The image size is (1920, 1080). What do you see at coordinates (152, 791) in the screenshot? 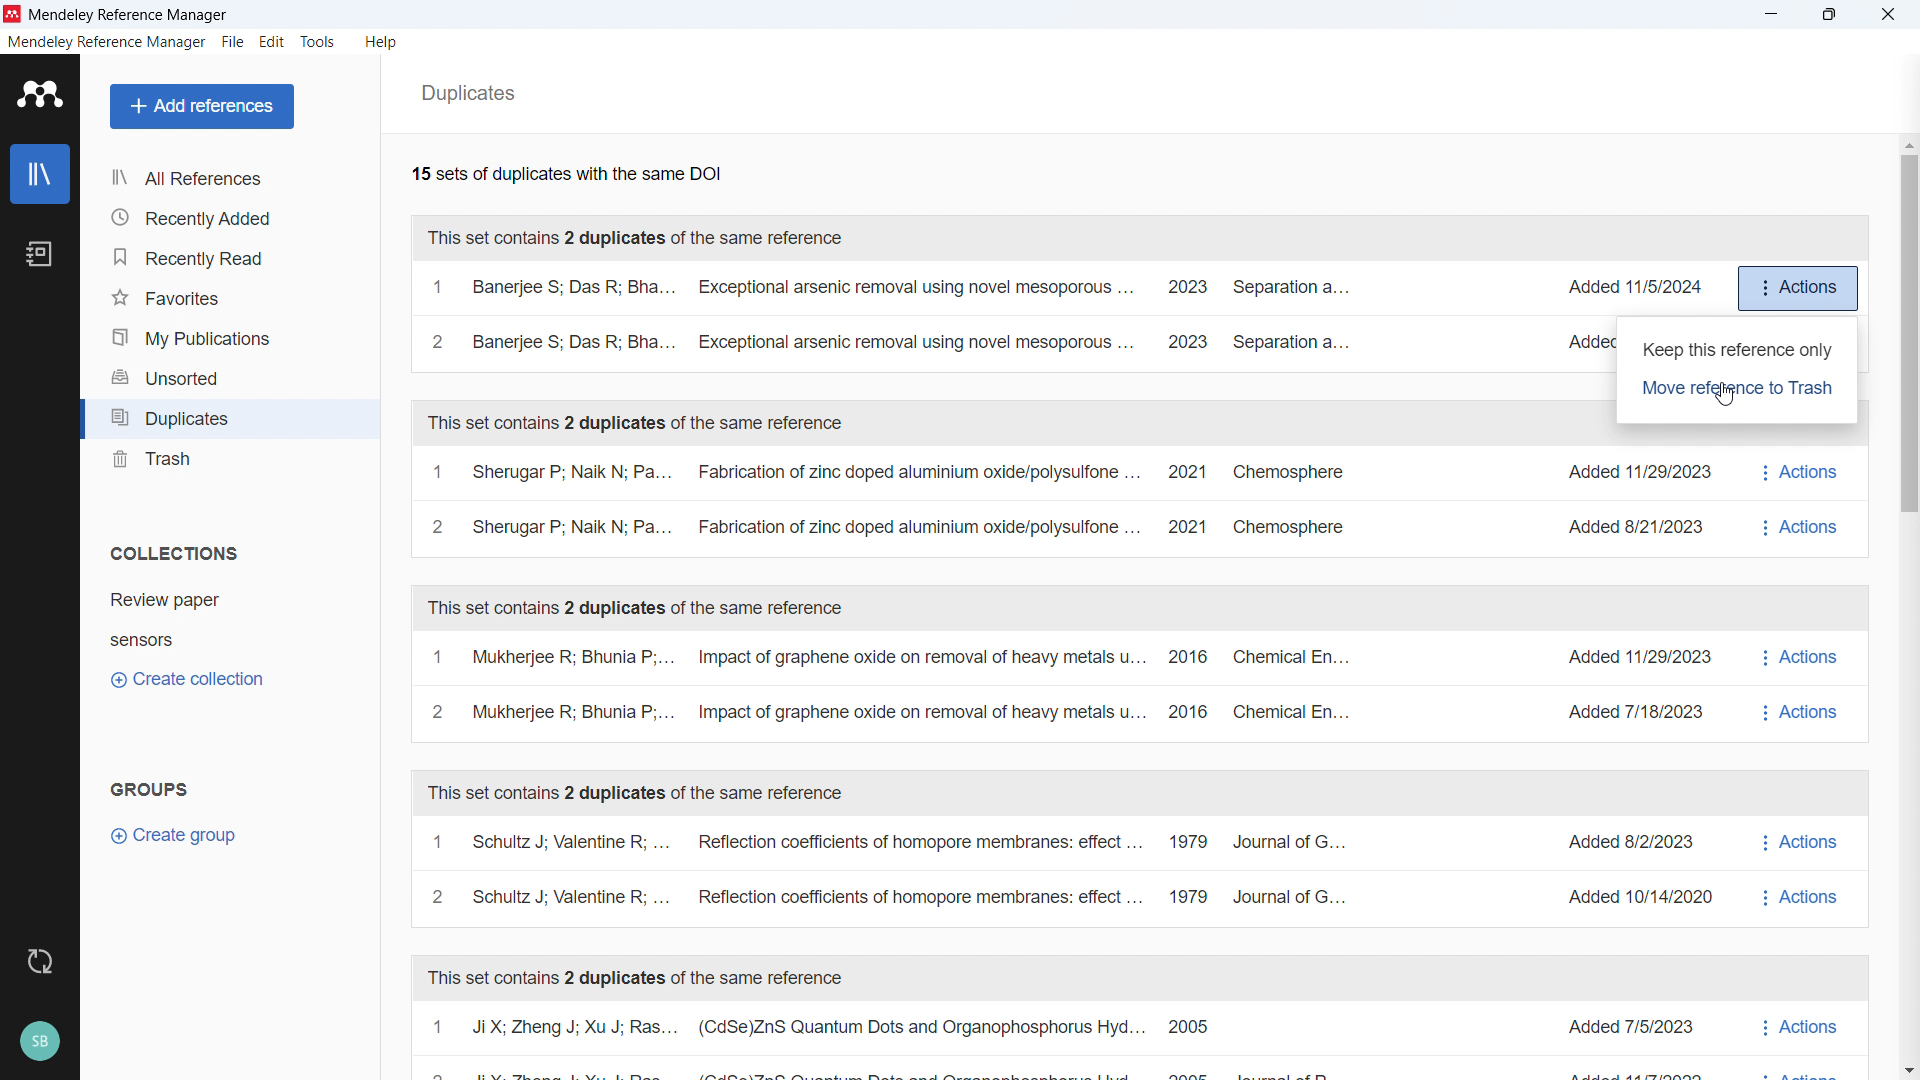
I see `Groups ` at bounding box center [152, 791].